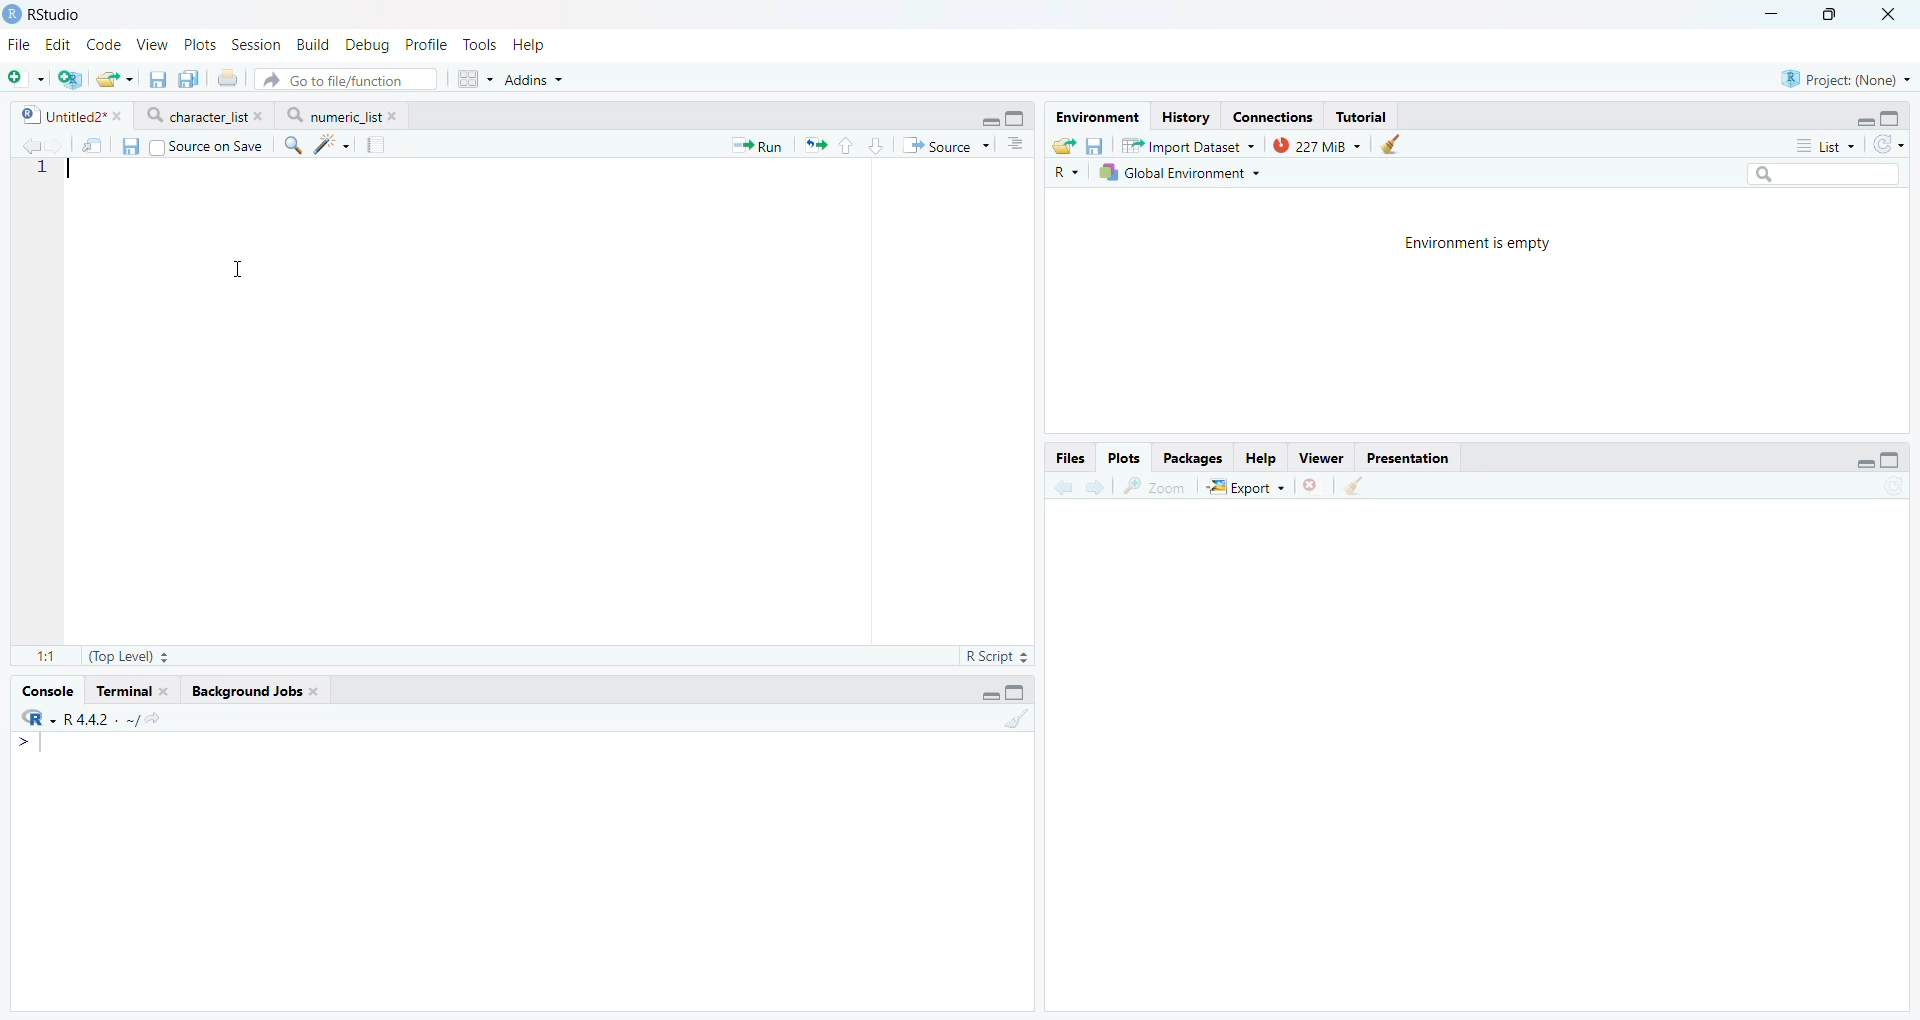 This screenshot has width=1920, height=1020. What do you see at coordinates (256, 689) in the screenshot?
I see `Background Jobs` at bounding box center [256, 689].